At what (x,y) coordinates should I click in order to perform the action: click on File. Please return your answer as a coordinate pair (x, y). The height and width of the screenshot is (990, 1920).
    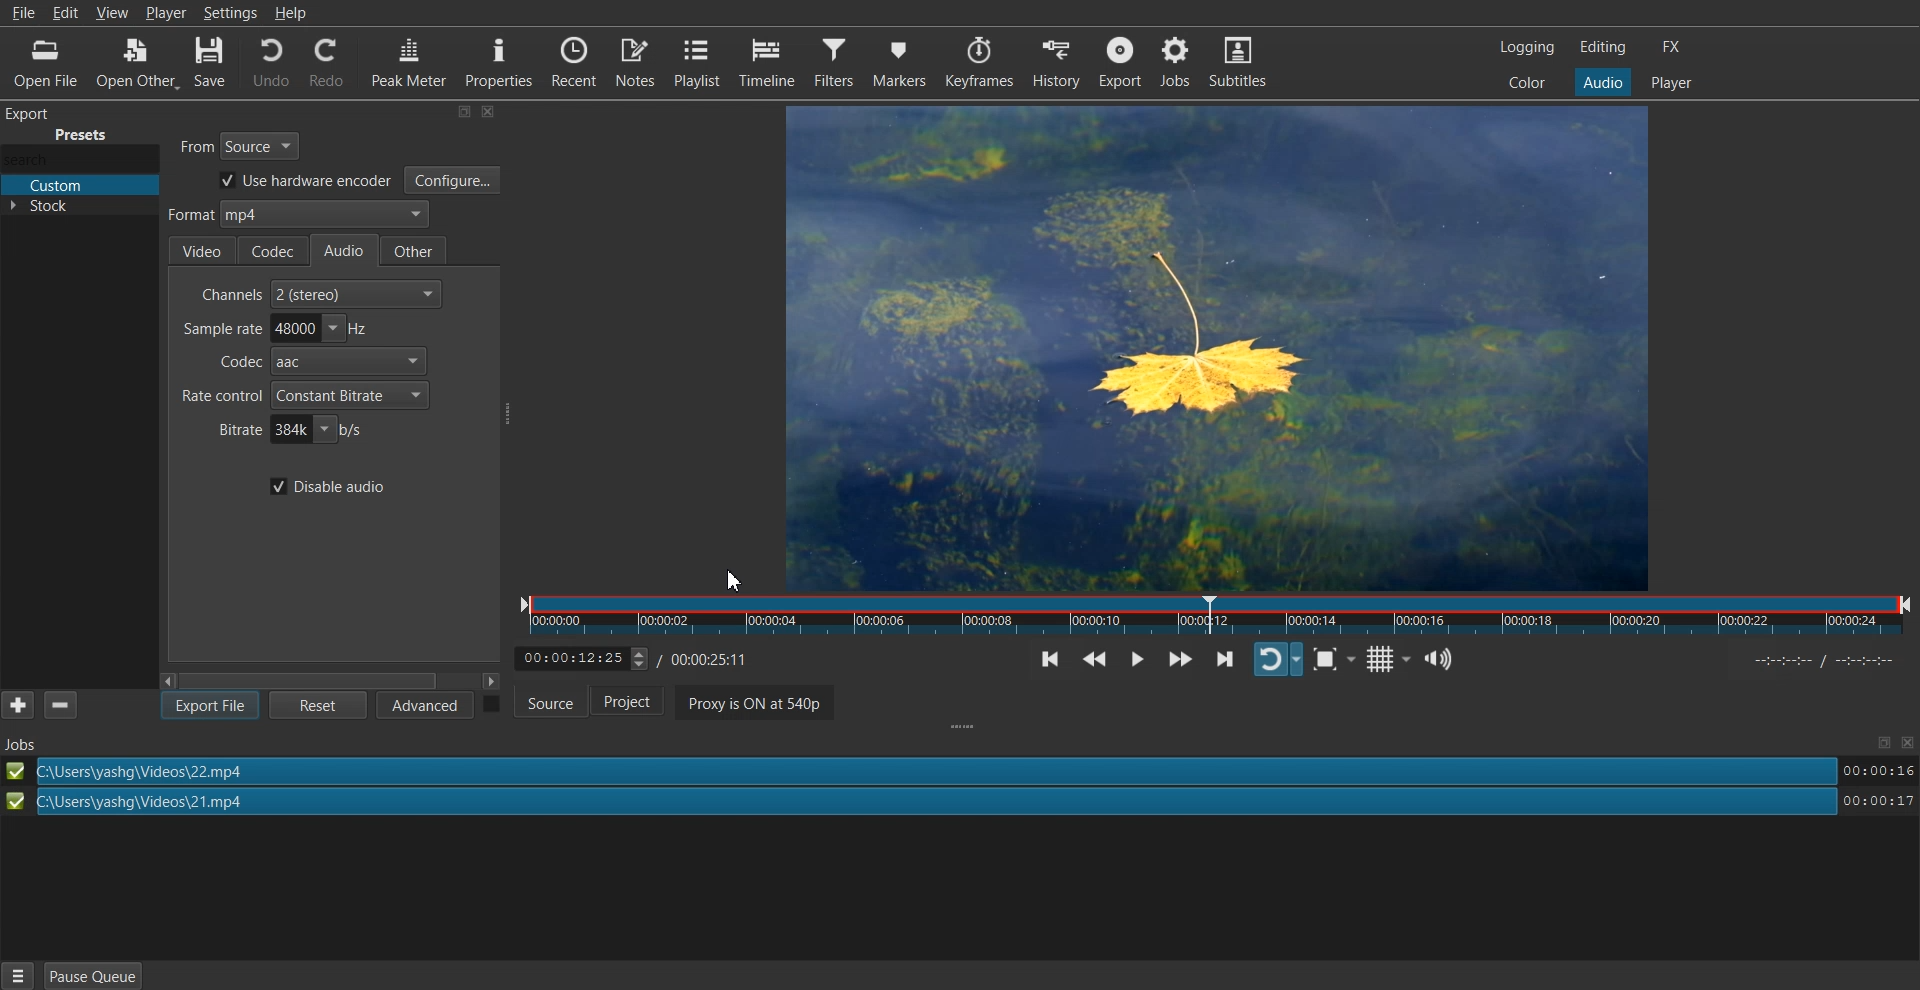
    Looking at the image, I should click on (24, 13).